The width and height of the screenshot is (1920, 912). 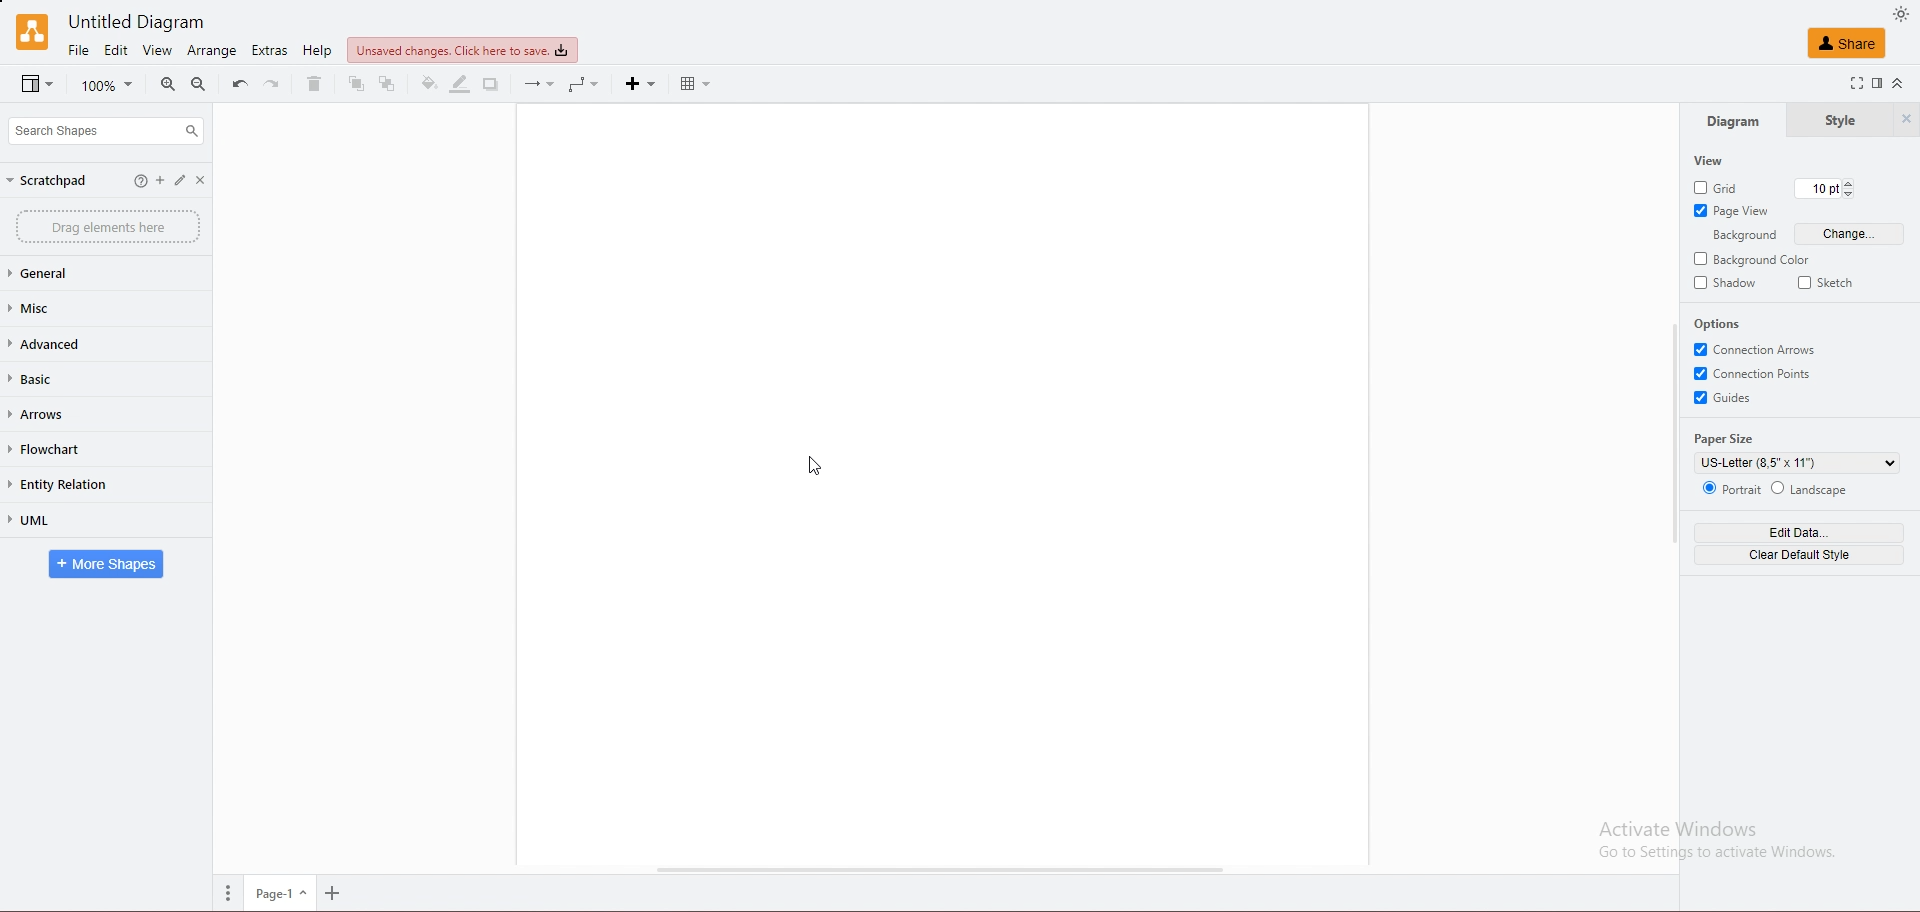 I want to click on hide, so click(x=1907, y=121).